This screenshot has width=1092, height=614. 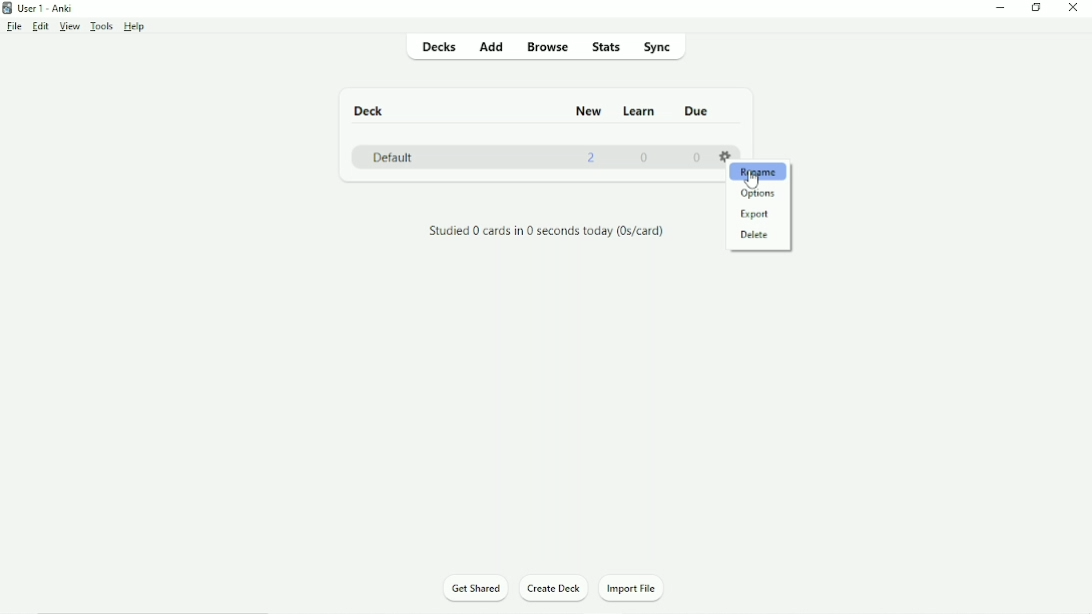 I want to click on Deck, so click(x=367, y=111).